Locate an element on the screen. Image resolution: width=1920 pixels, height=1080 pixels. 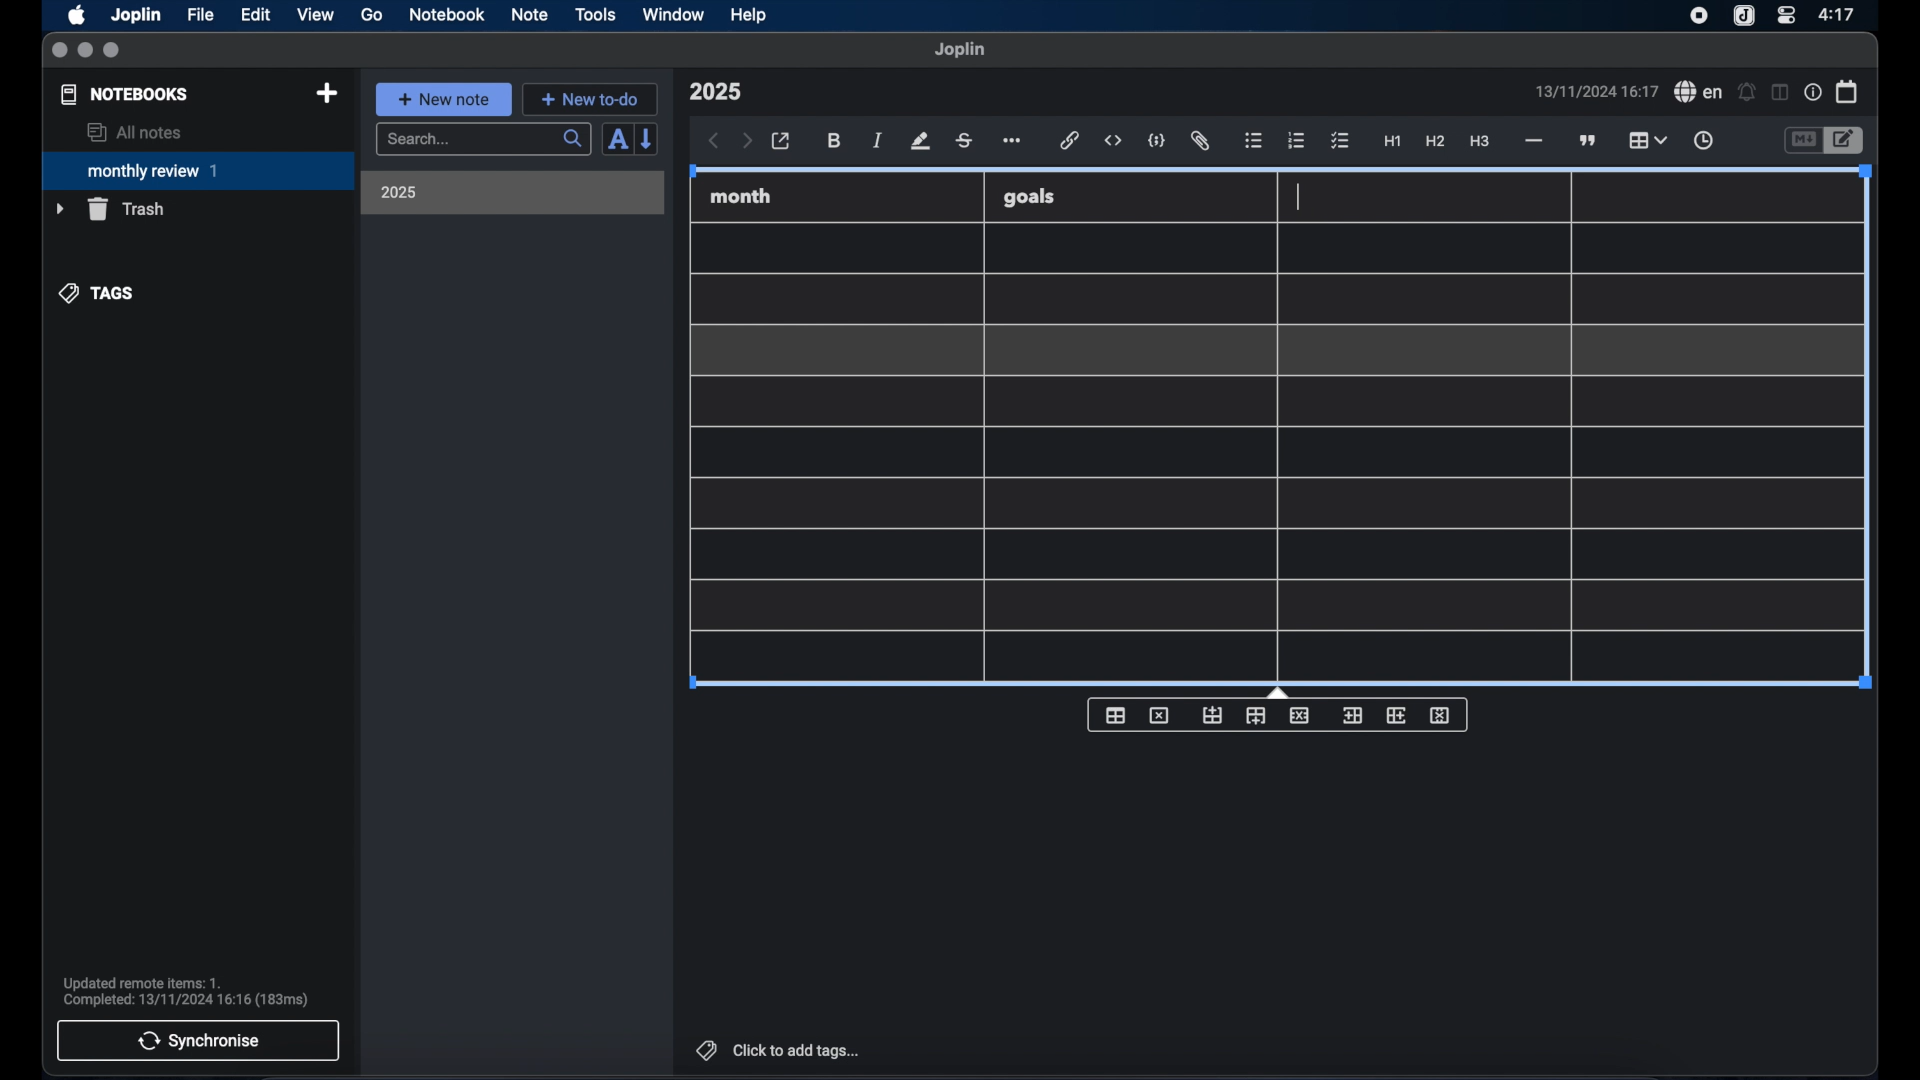
code is located at coordinates (1157, 142).